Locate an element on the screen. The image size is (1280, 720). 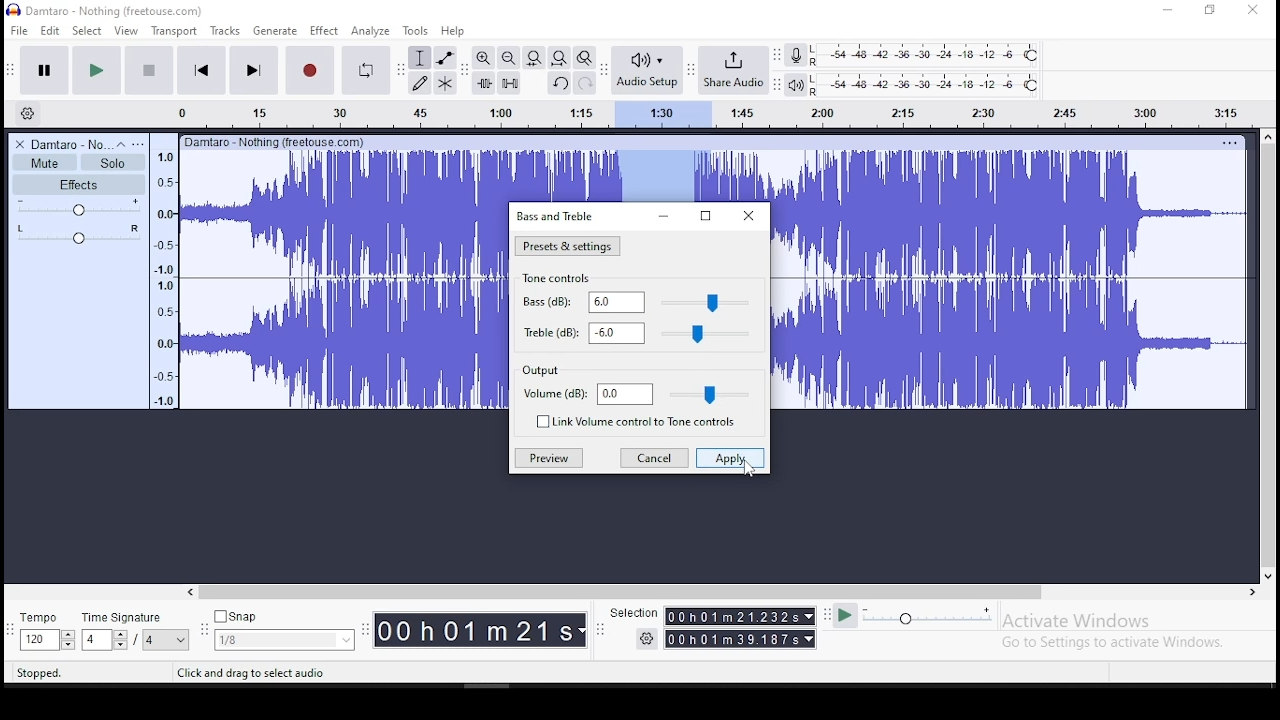
Maximize is located at coordinates (705, 217).